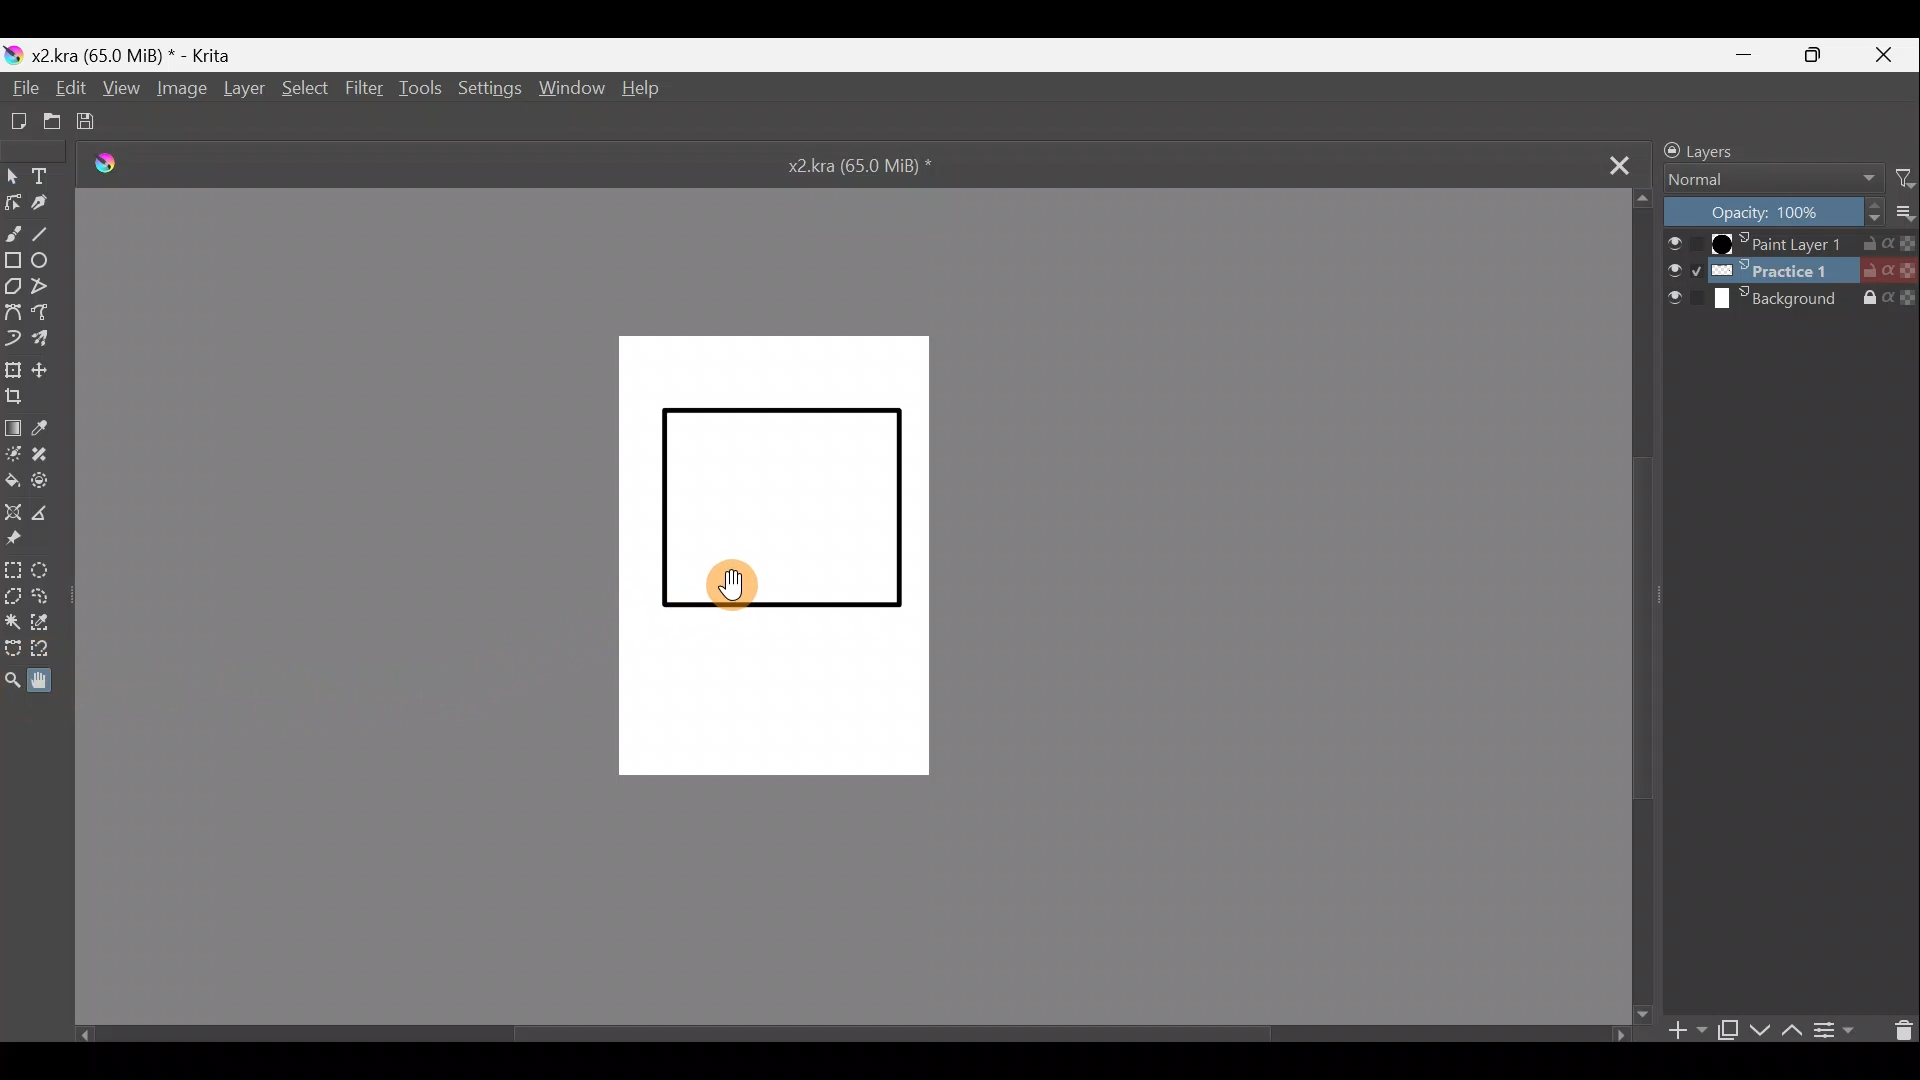  What do you see at coordinates (1606, 161) in the screenshot?
I see `Close tab` at bounding box center [1606, 161].